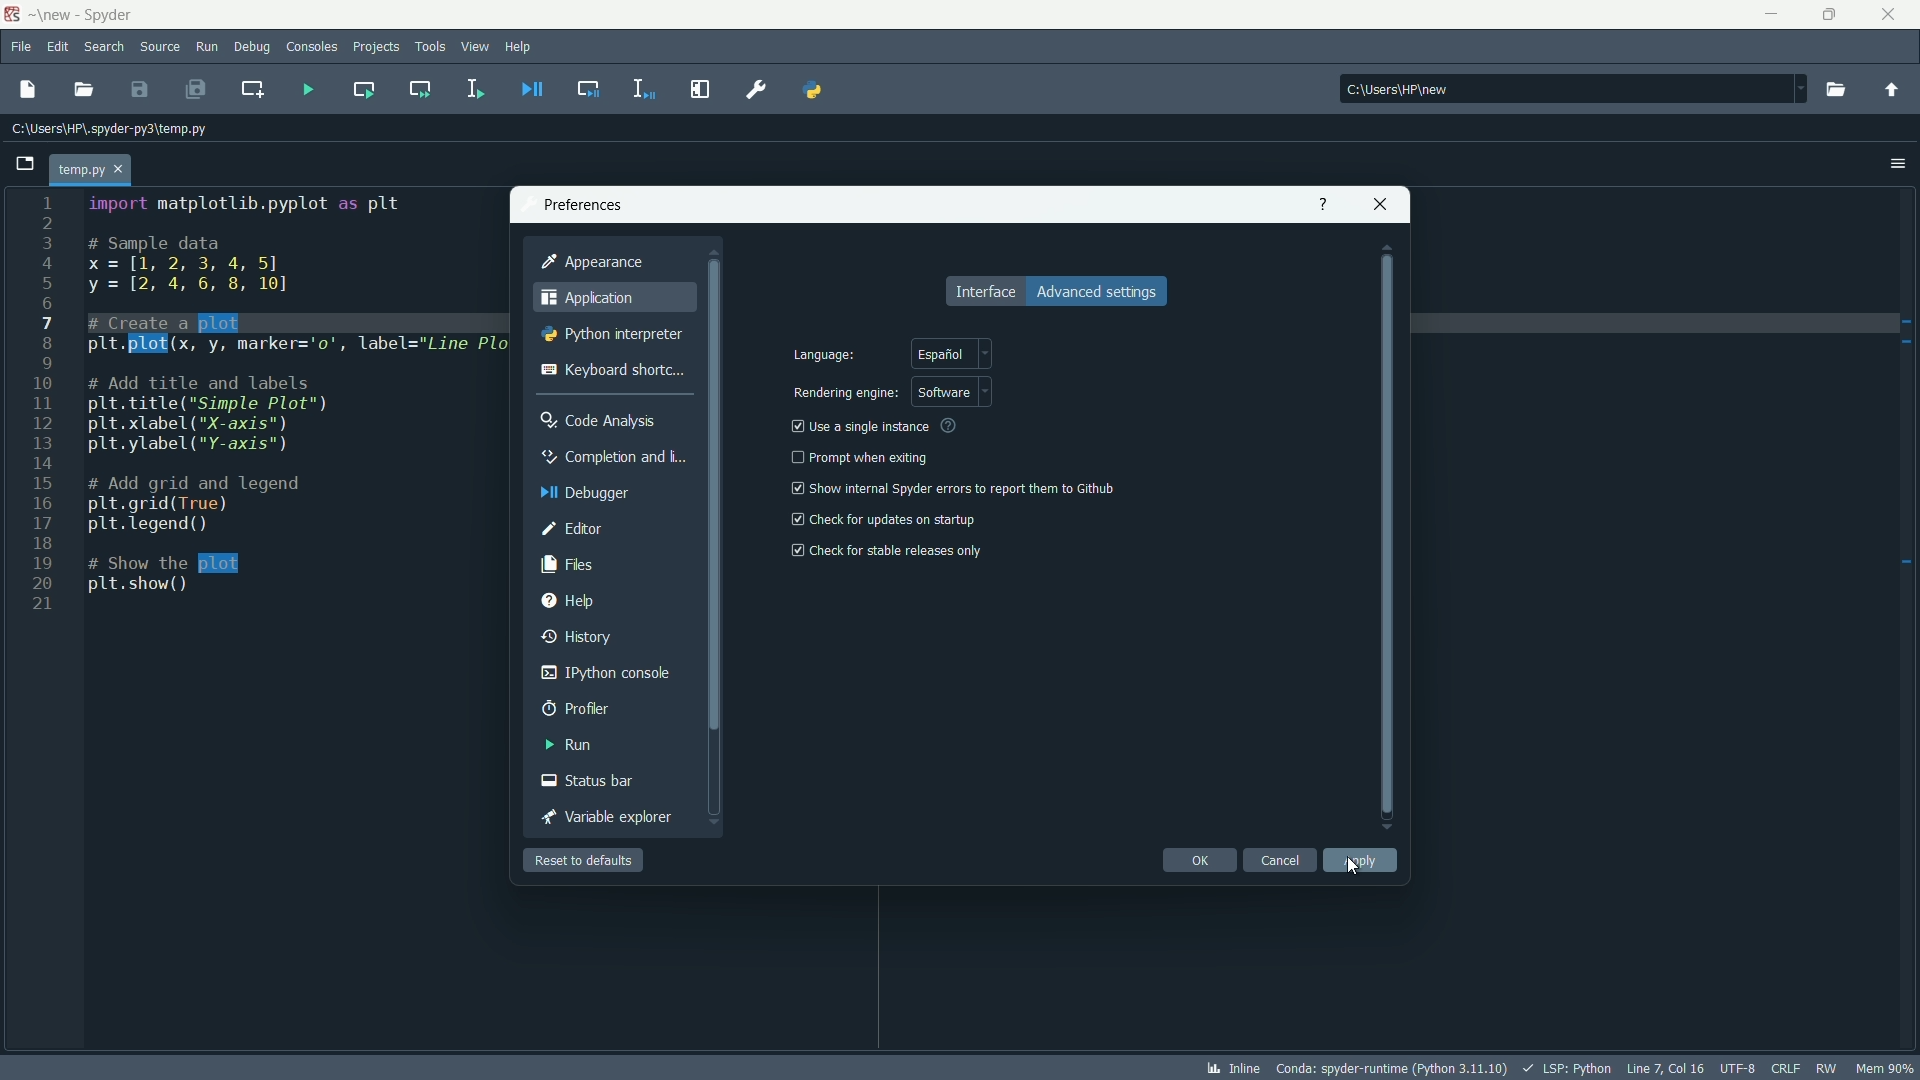 Image resolution: width=1920 pixels, height=1080 pixels. Describe the element at coordinates (1772, 15) in the screenshot. I see `minimize` at that location.